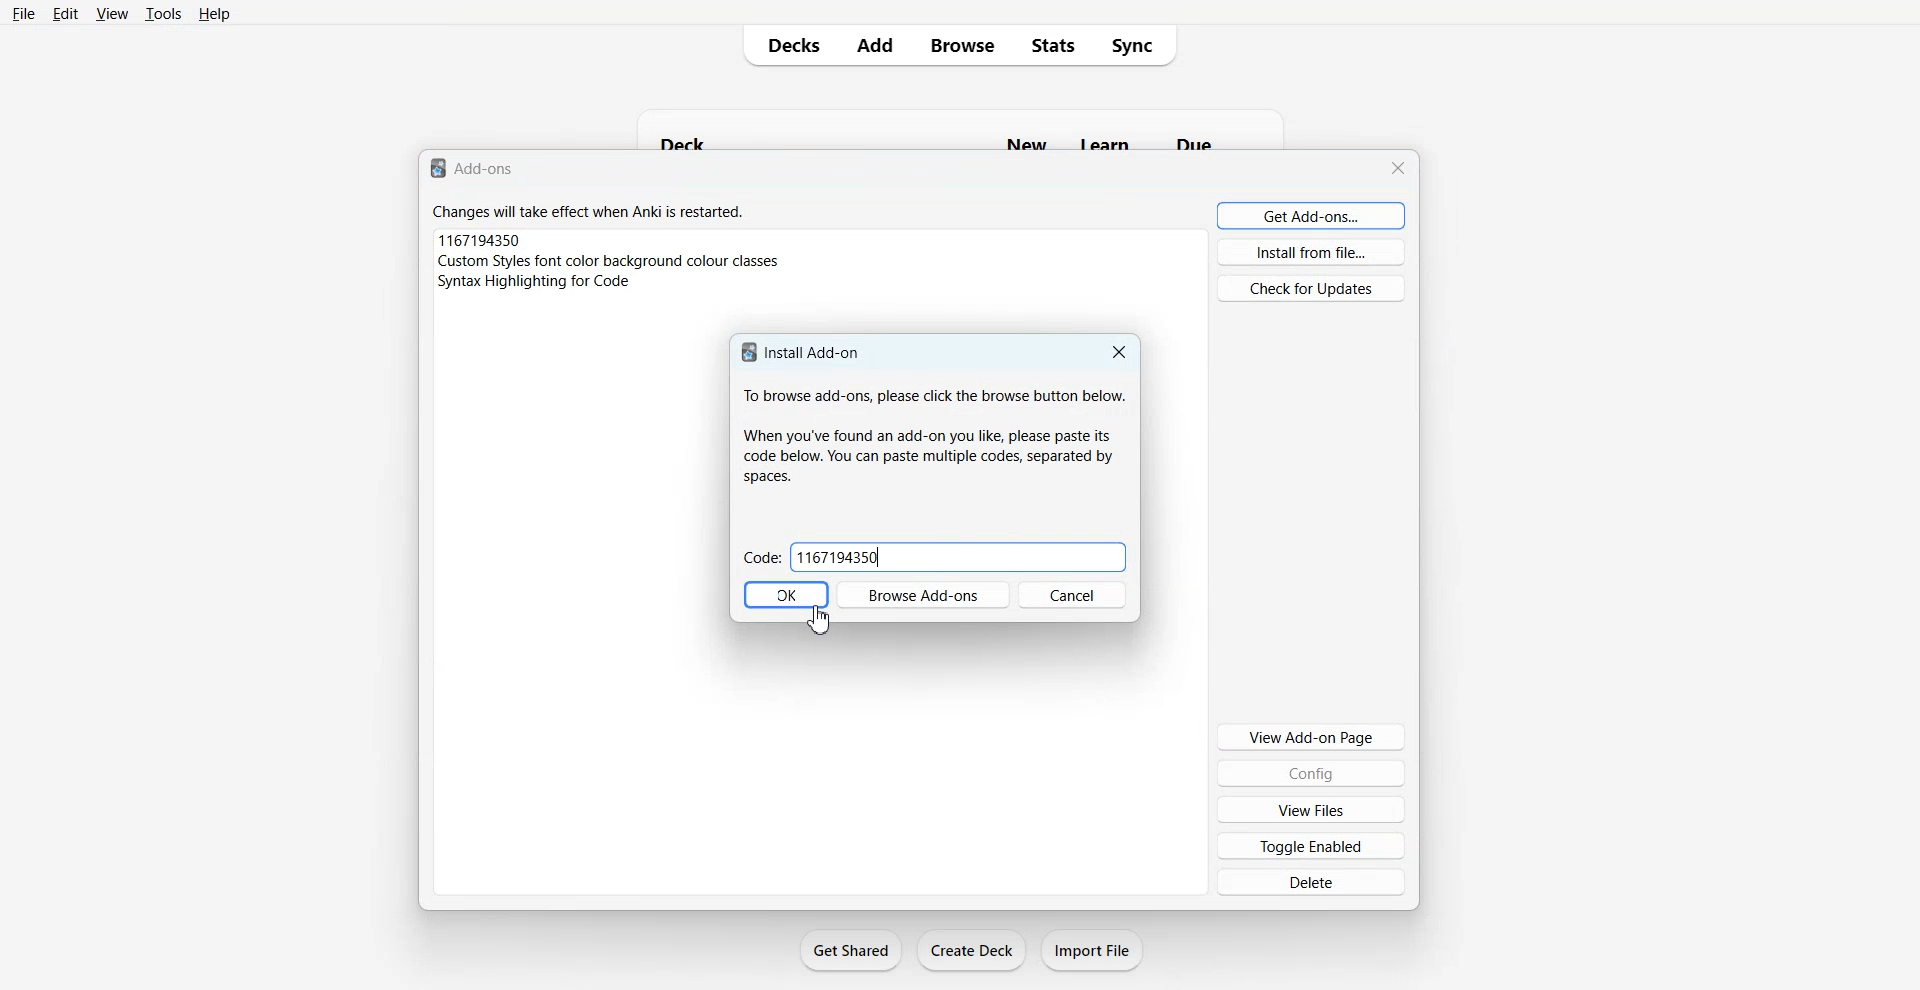 This screenshot has width=1920, height=990. What do you see at coordinates (24, 13) in the screenshot?
I see `File` at bounding box center [24, 13].